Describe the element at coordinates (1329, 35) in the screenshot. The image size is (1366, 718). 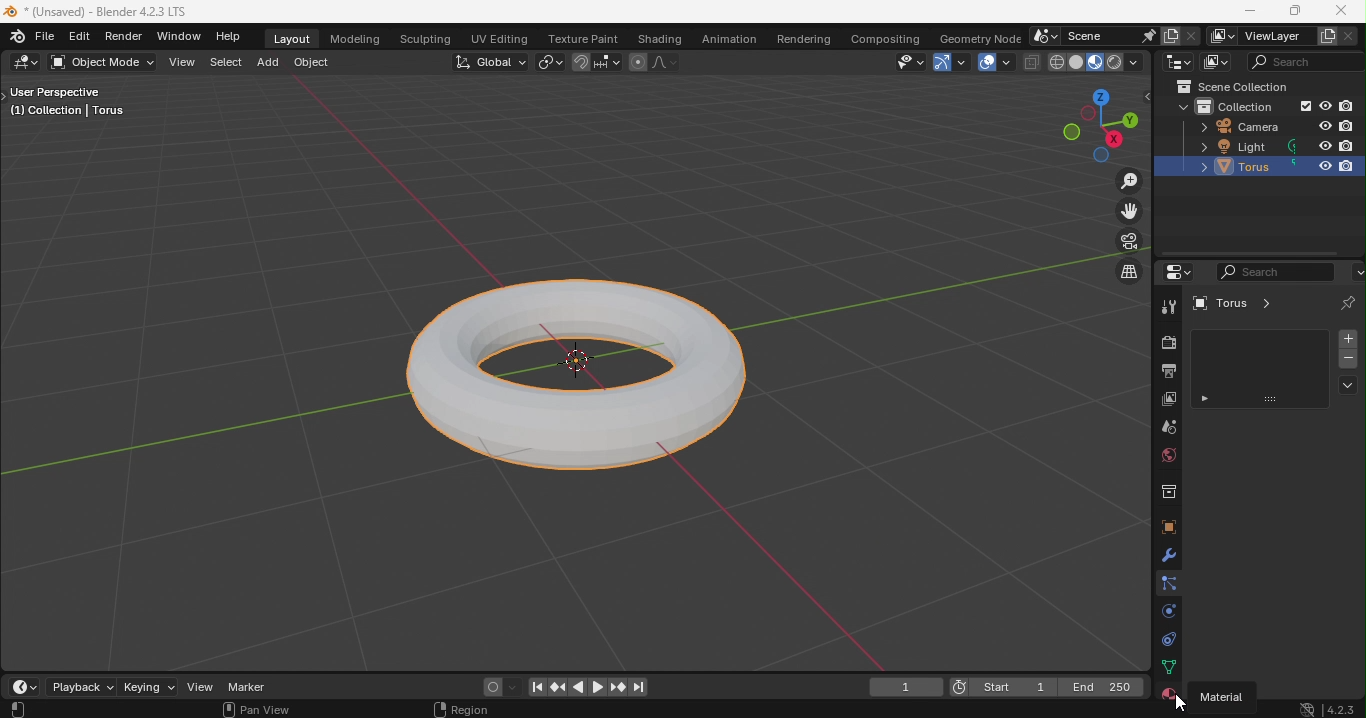
I see `Add view layer` at that location.